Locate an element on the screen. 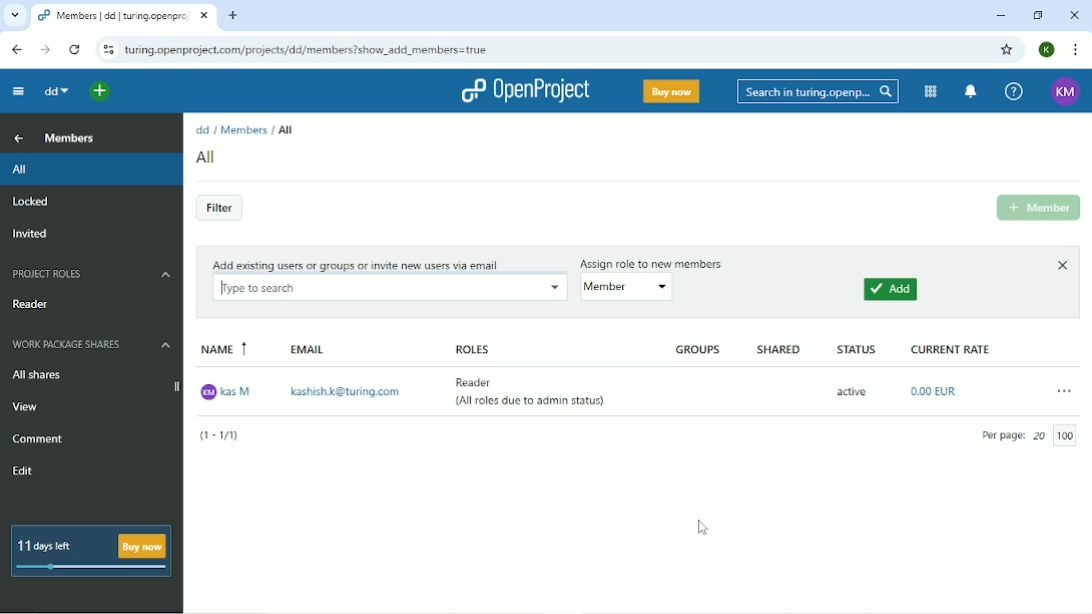 This screenshot has height=614, width=1092. 11 days left Buy now is located at coordinates (92, 552).